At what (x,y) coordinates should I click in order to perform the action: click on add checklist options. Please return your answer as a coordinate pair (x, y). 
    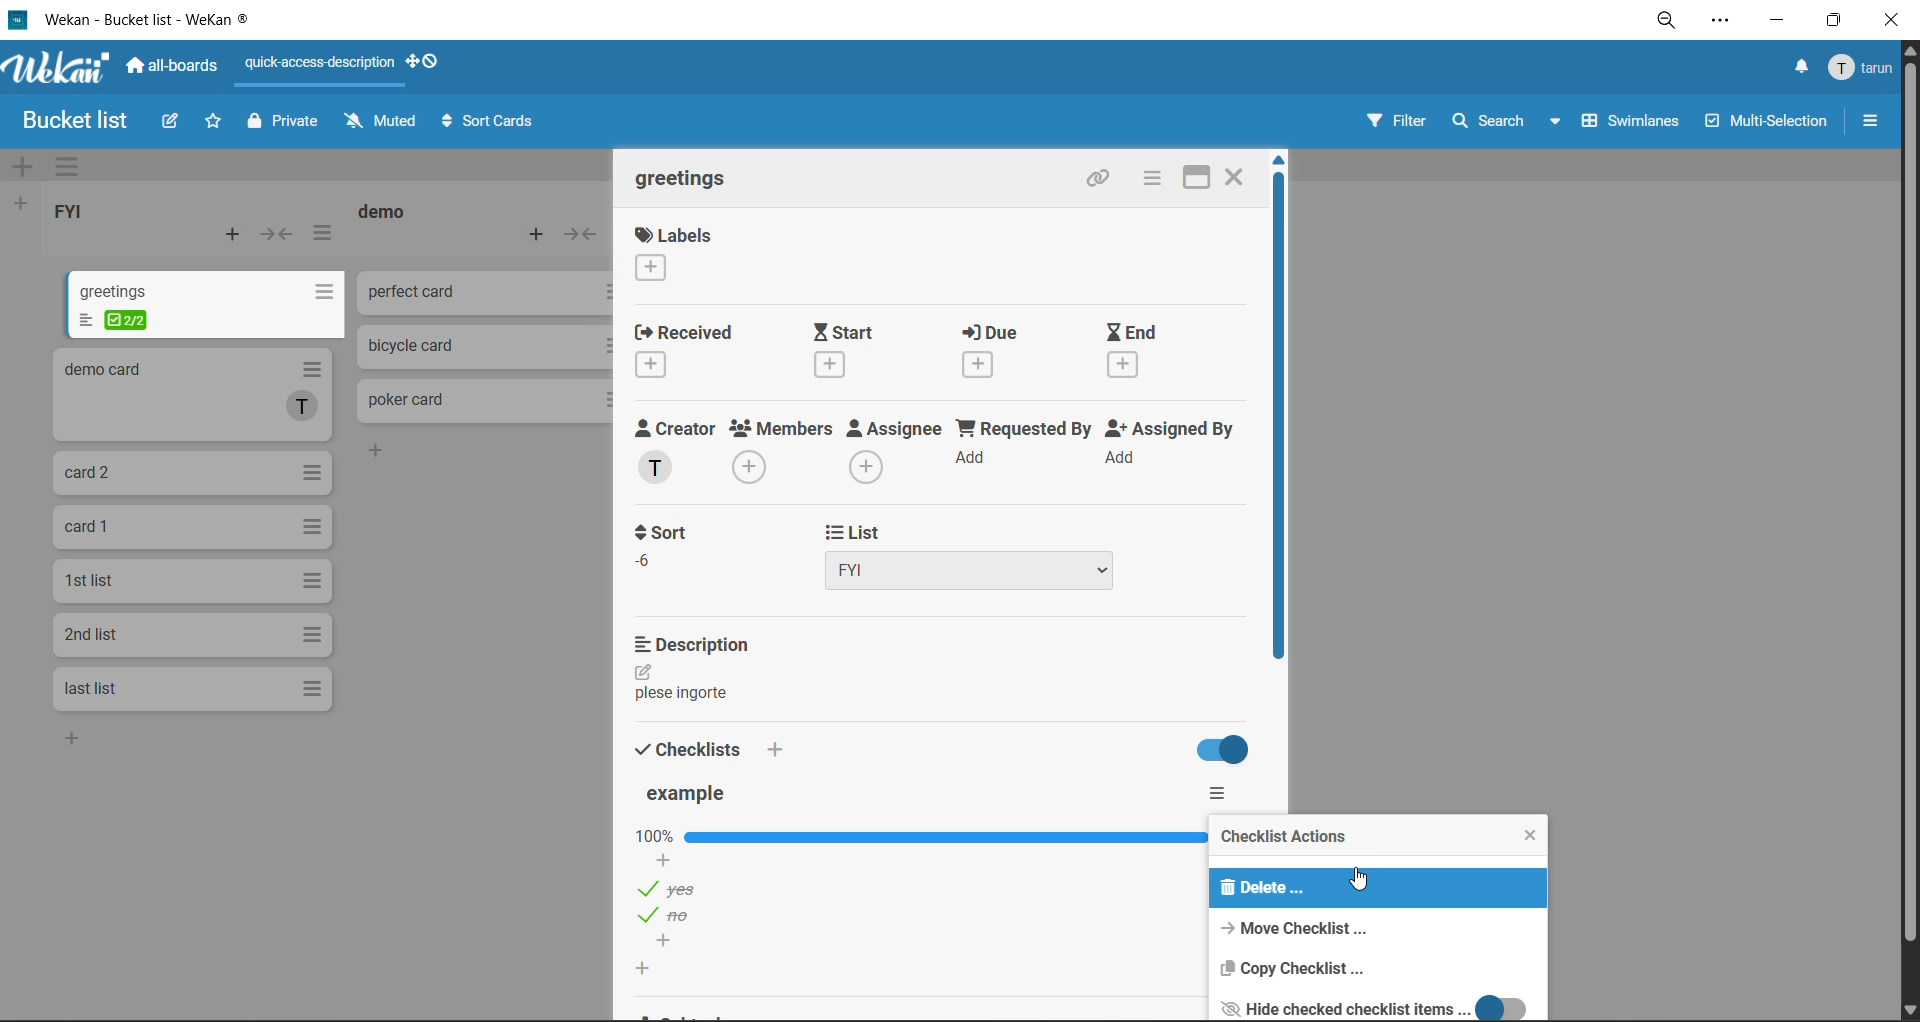
    Looking at the image, I should click on (663, 859).